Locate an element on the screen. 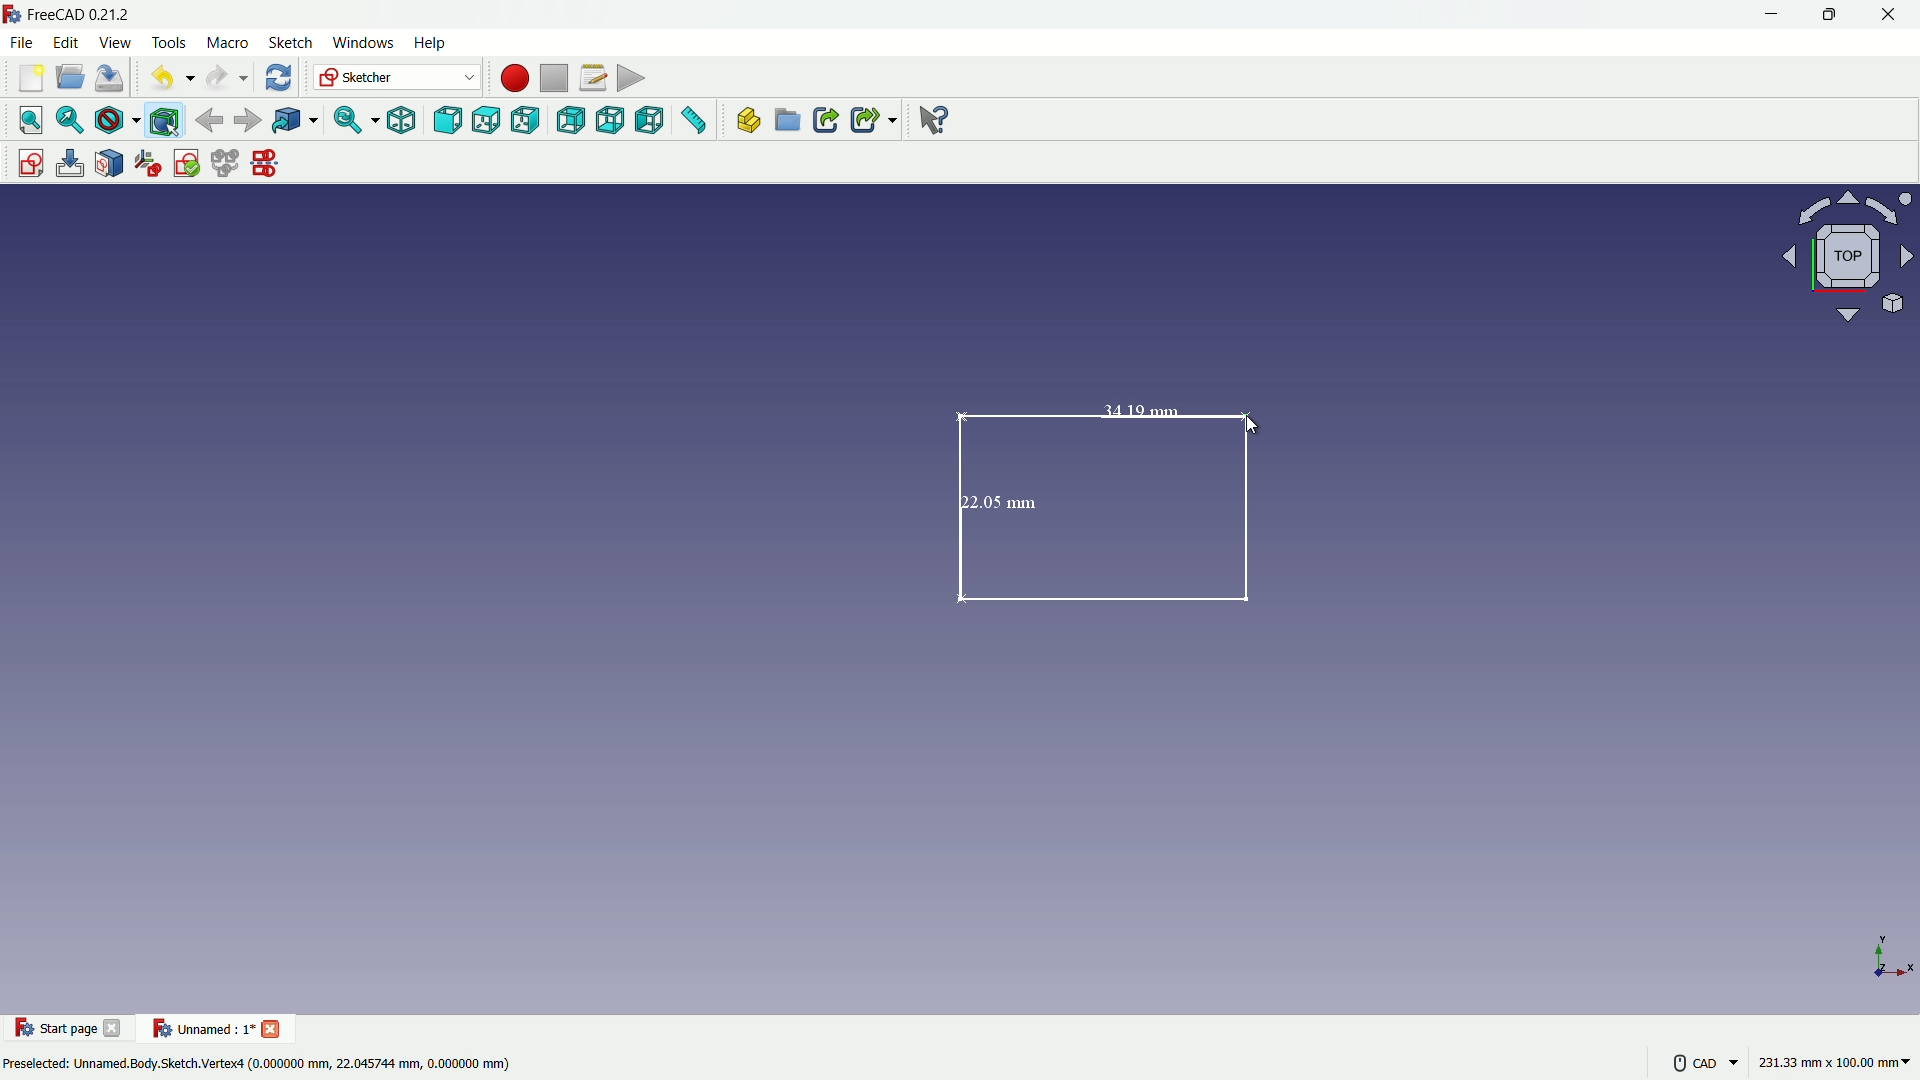 The height and width of the screenshot is (1080, 1920). undo is located at coordinates (166, 79).